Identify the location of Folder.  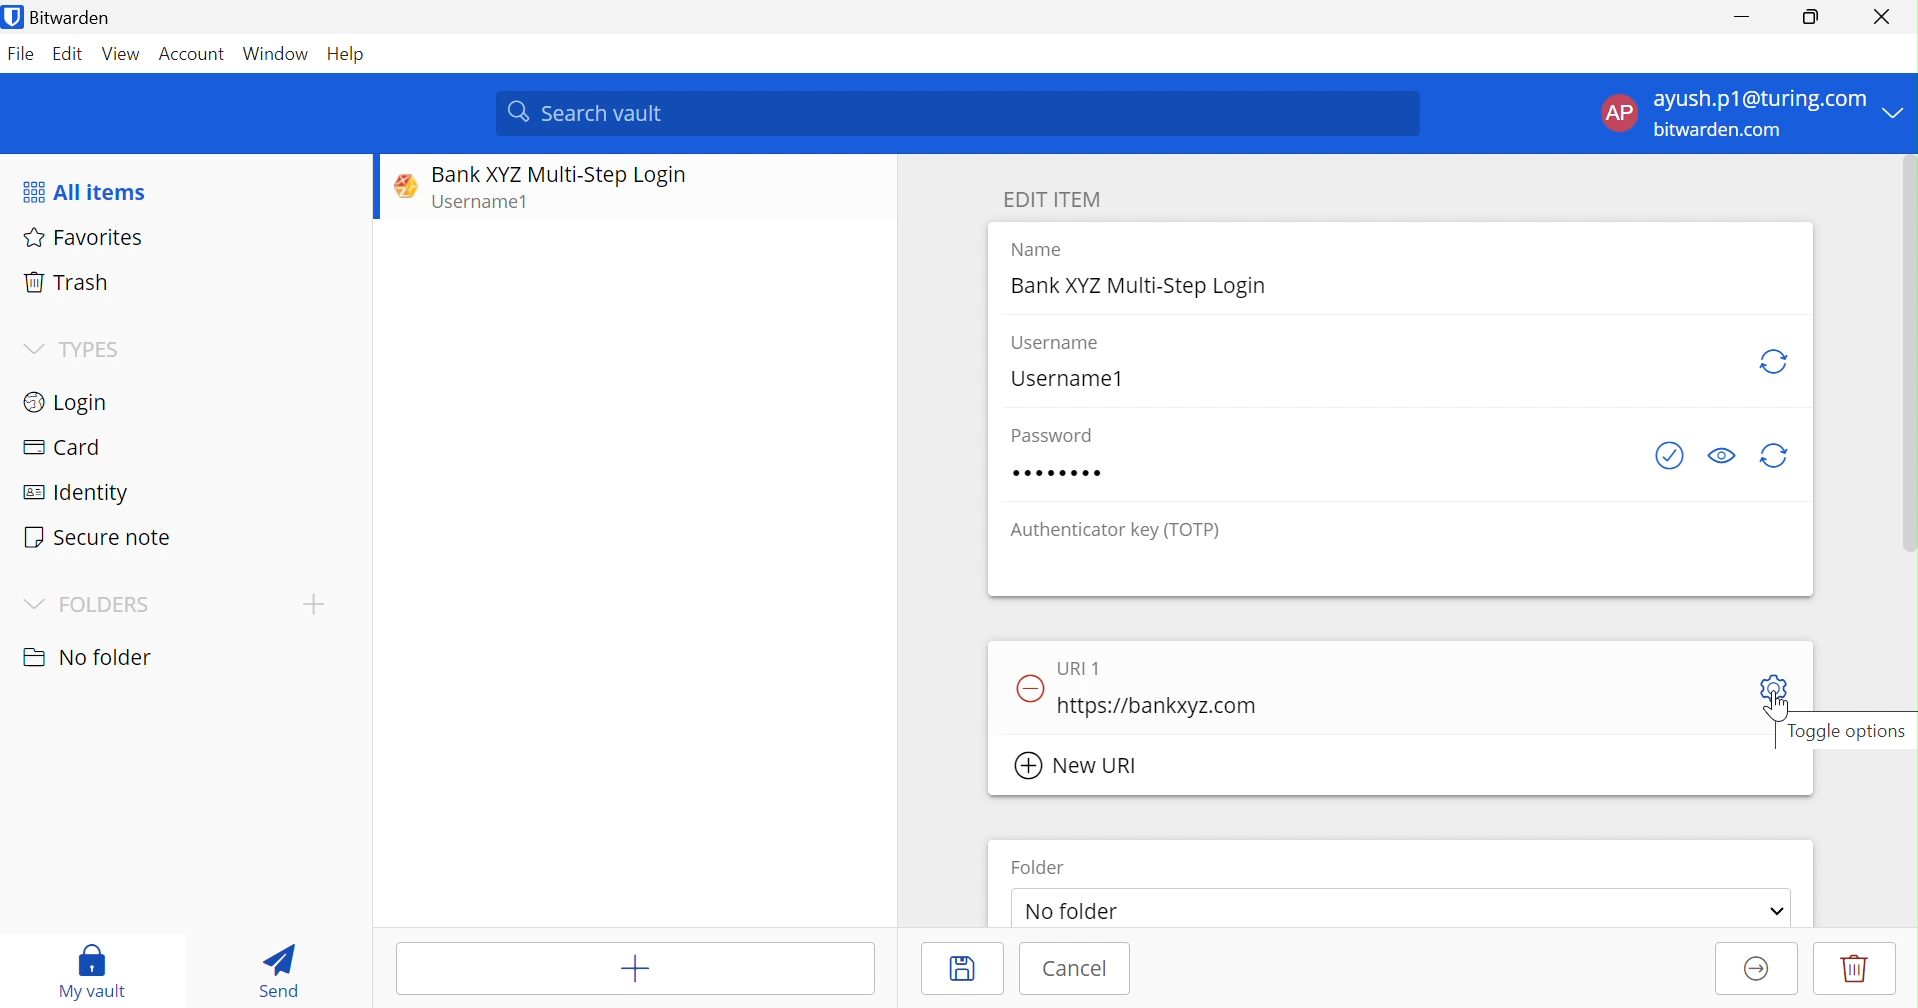
(1039, 865).